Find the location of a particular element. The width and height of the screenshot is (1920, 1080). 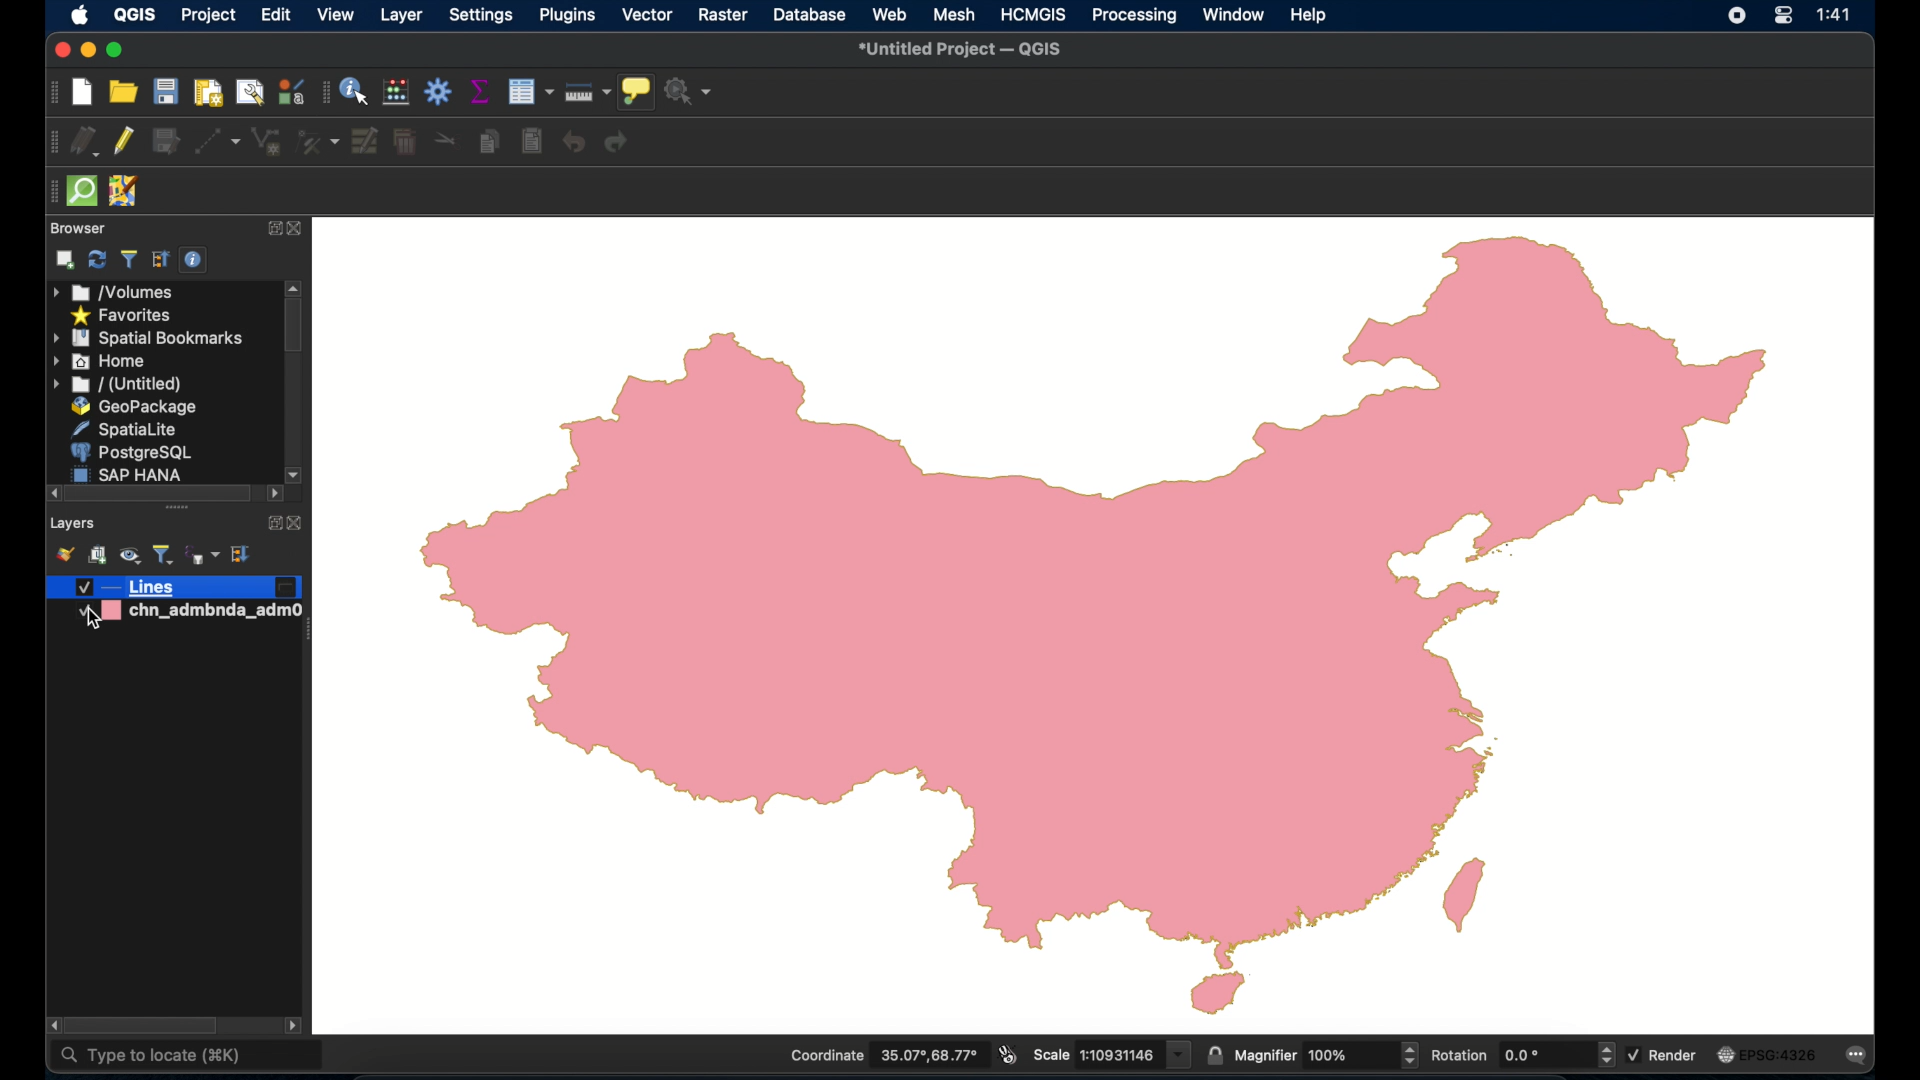

project toolbar is located at coordinates (55, 92).